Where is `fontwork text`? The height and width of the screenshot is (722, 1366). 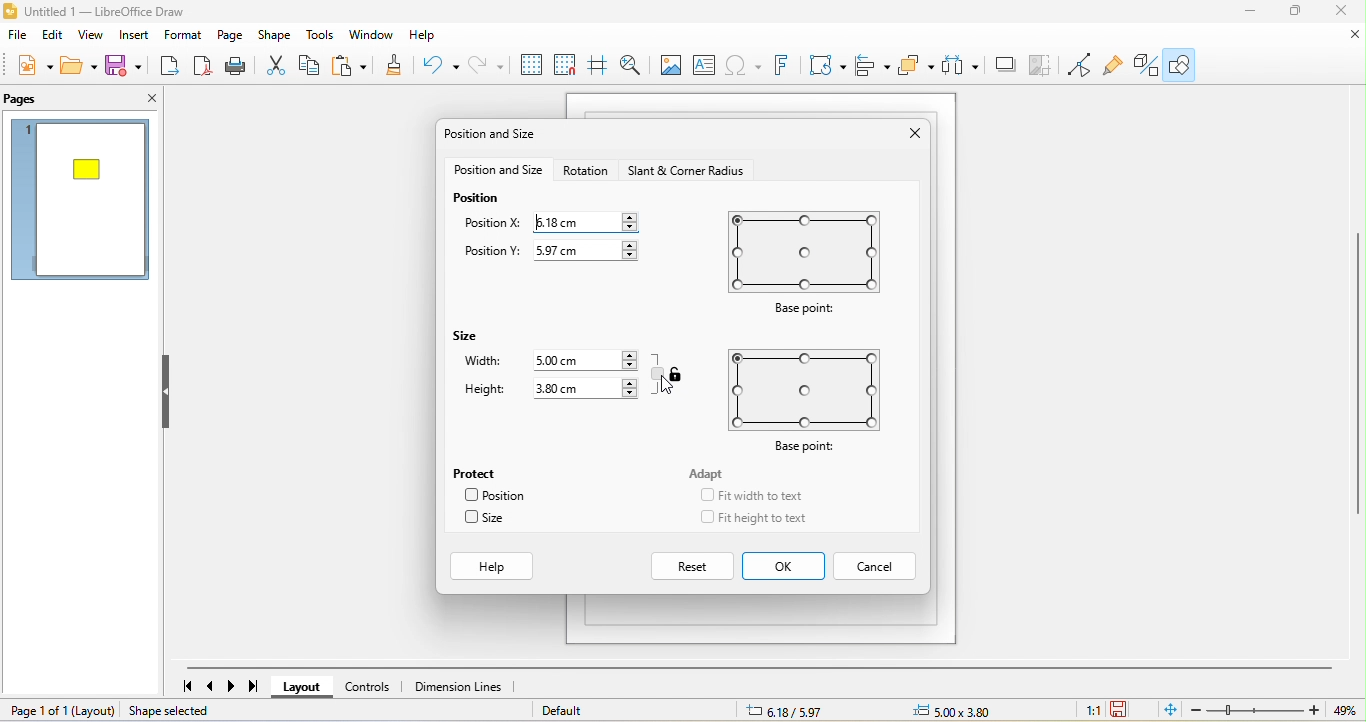 fontwork text is located at coordinates (785, 66).